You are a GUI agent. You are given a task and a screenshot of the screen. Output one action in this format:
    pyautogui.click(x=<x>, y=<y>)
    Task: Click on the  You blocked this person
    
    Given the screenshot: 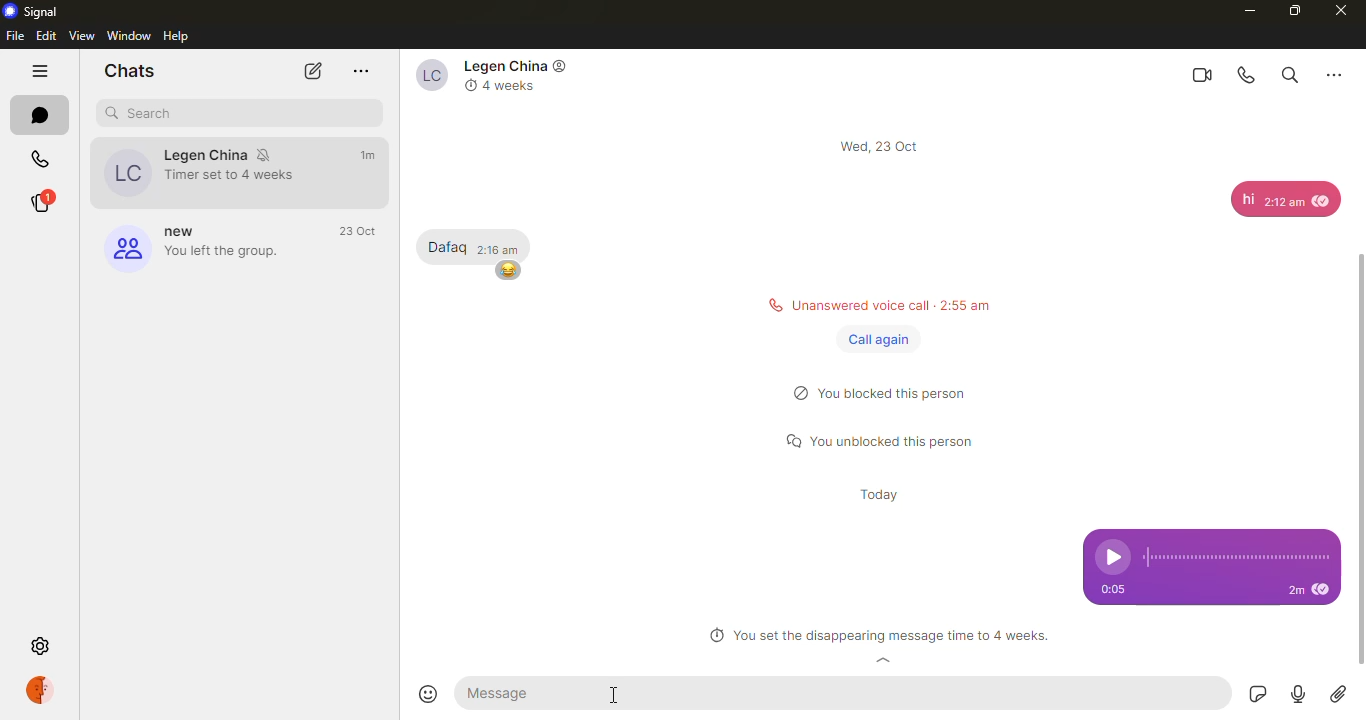 What is the action you would take?
    pyautogui.click(x=890, y=396)
    